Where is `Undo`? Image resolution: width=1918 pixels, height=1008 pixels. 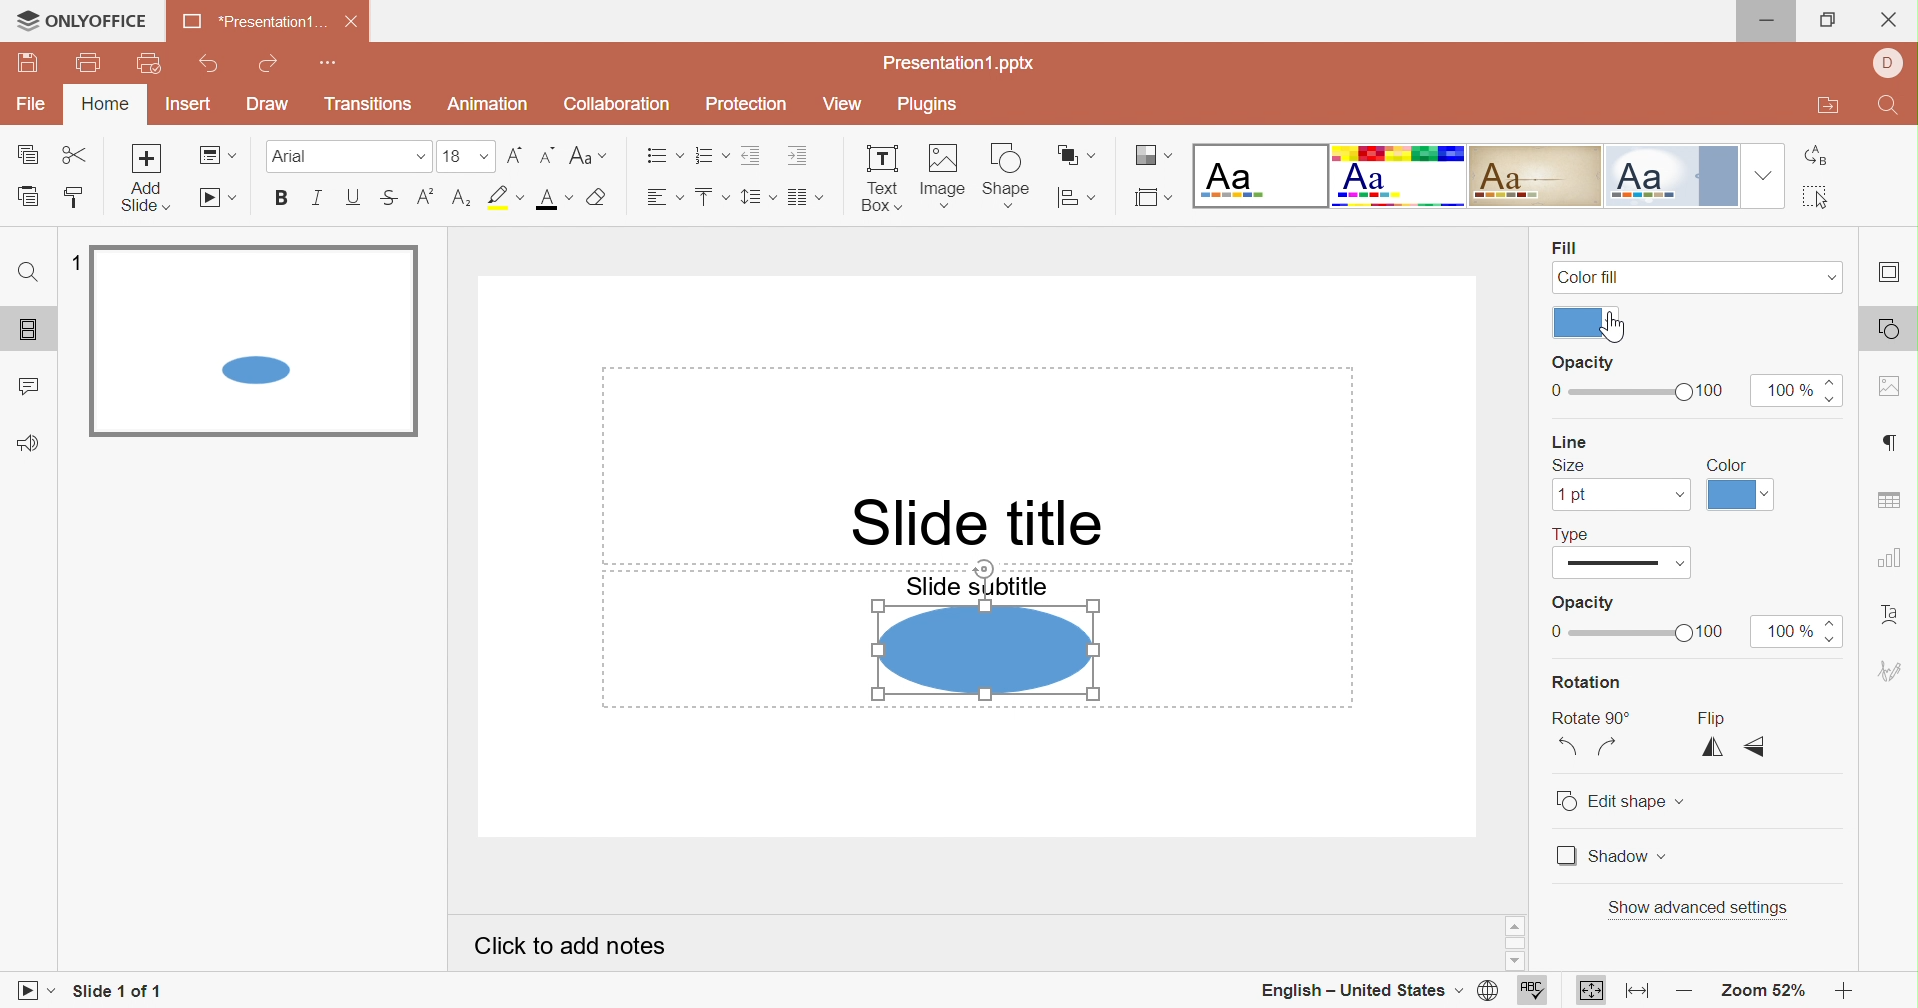
Undo is located at coordinates (211, 68).